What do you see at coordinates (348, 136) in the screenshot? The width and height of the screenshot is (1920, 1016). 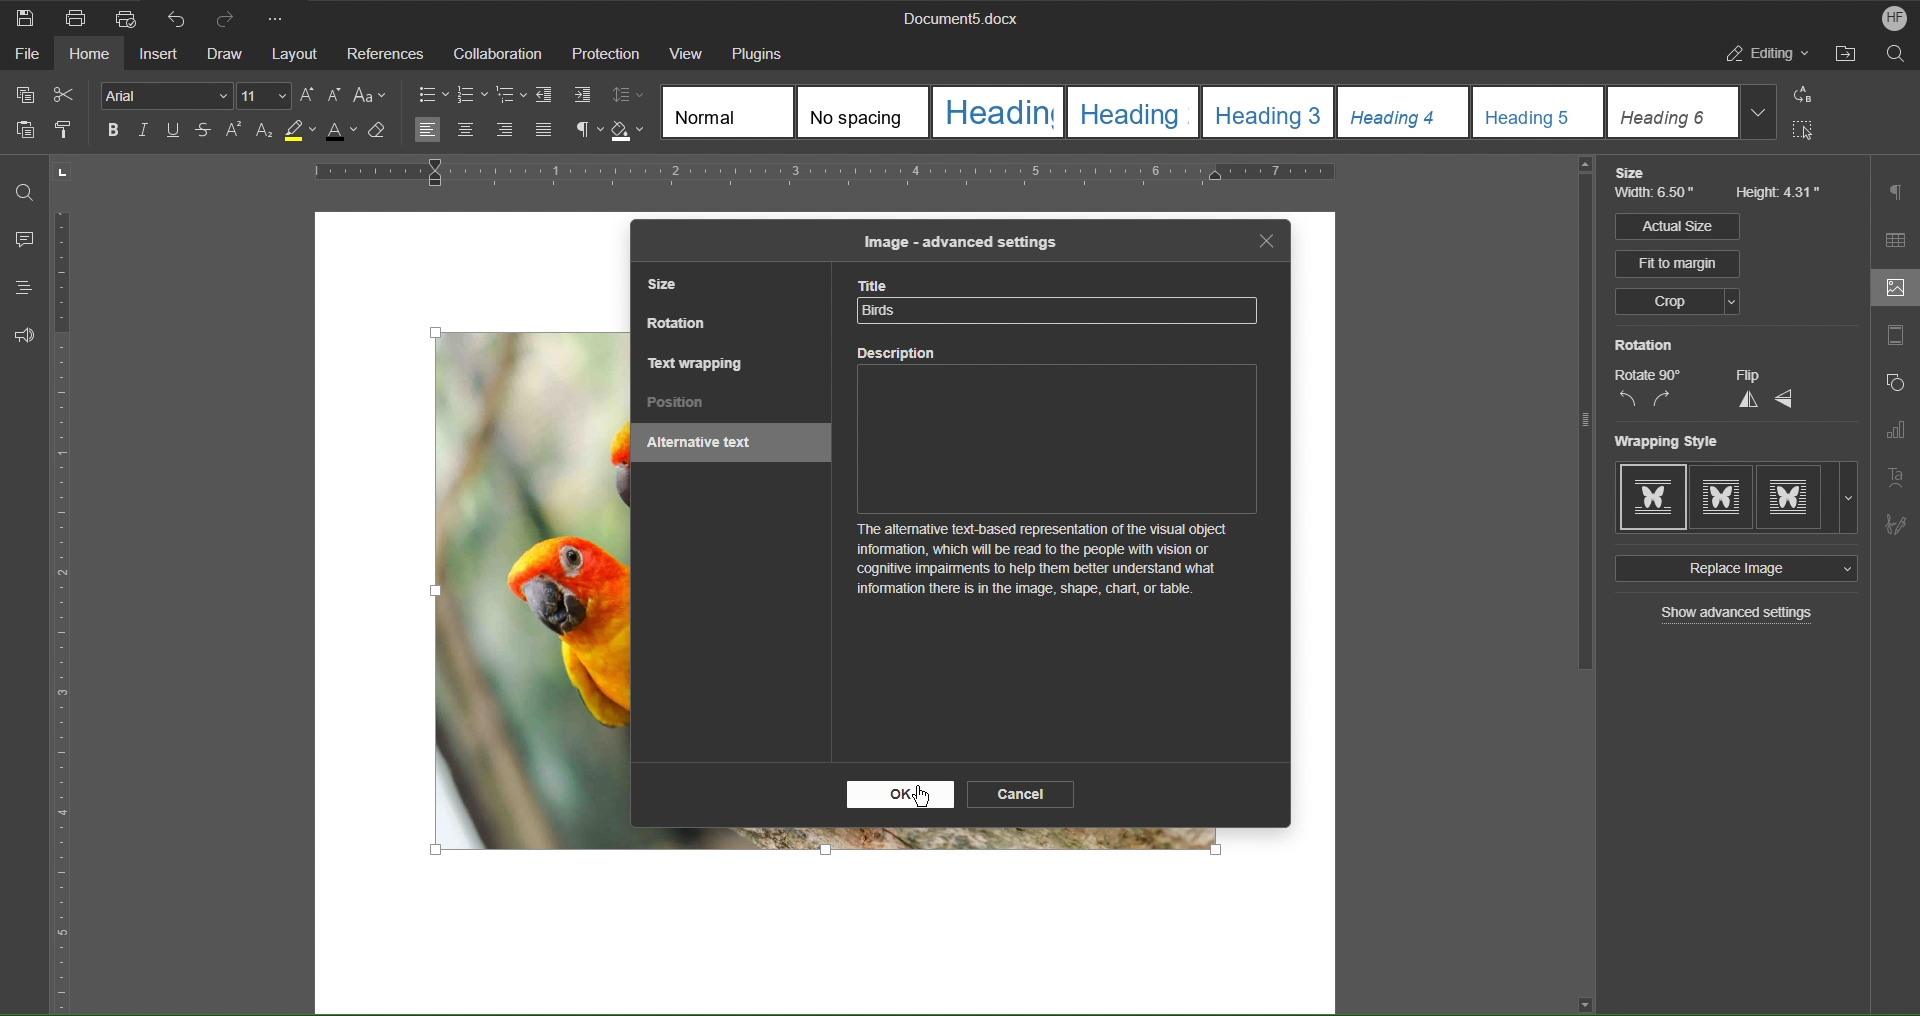 I see `Text Color` at bounding box center [348, 136].